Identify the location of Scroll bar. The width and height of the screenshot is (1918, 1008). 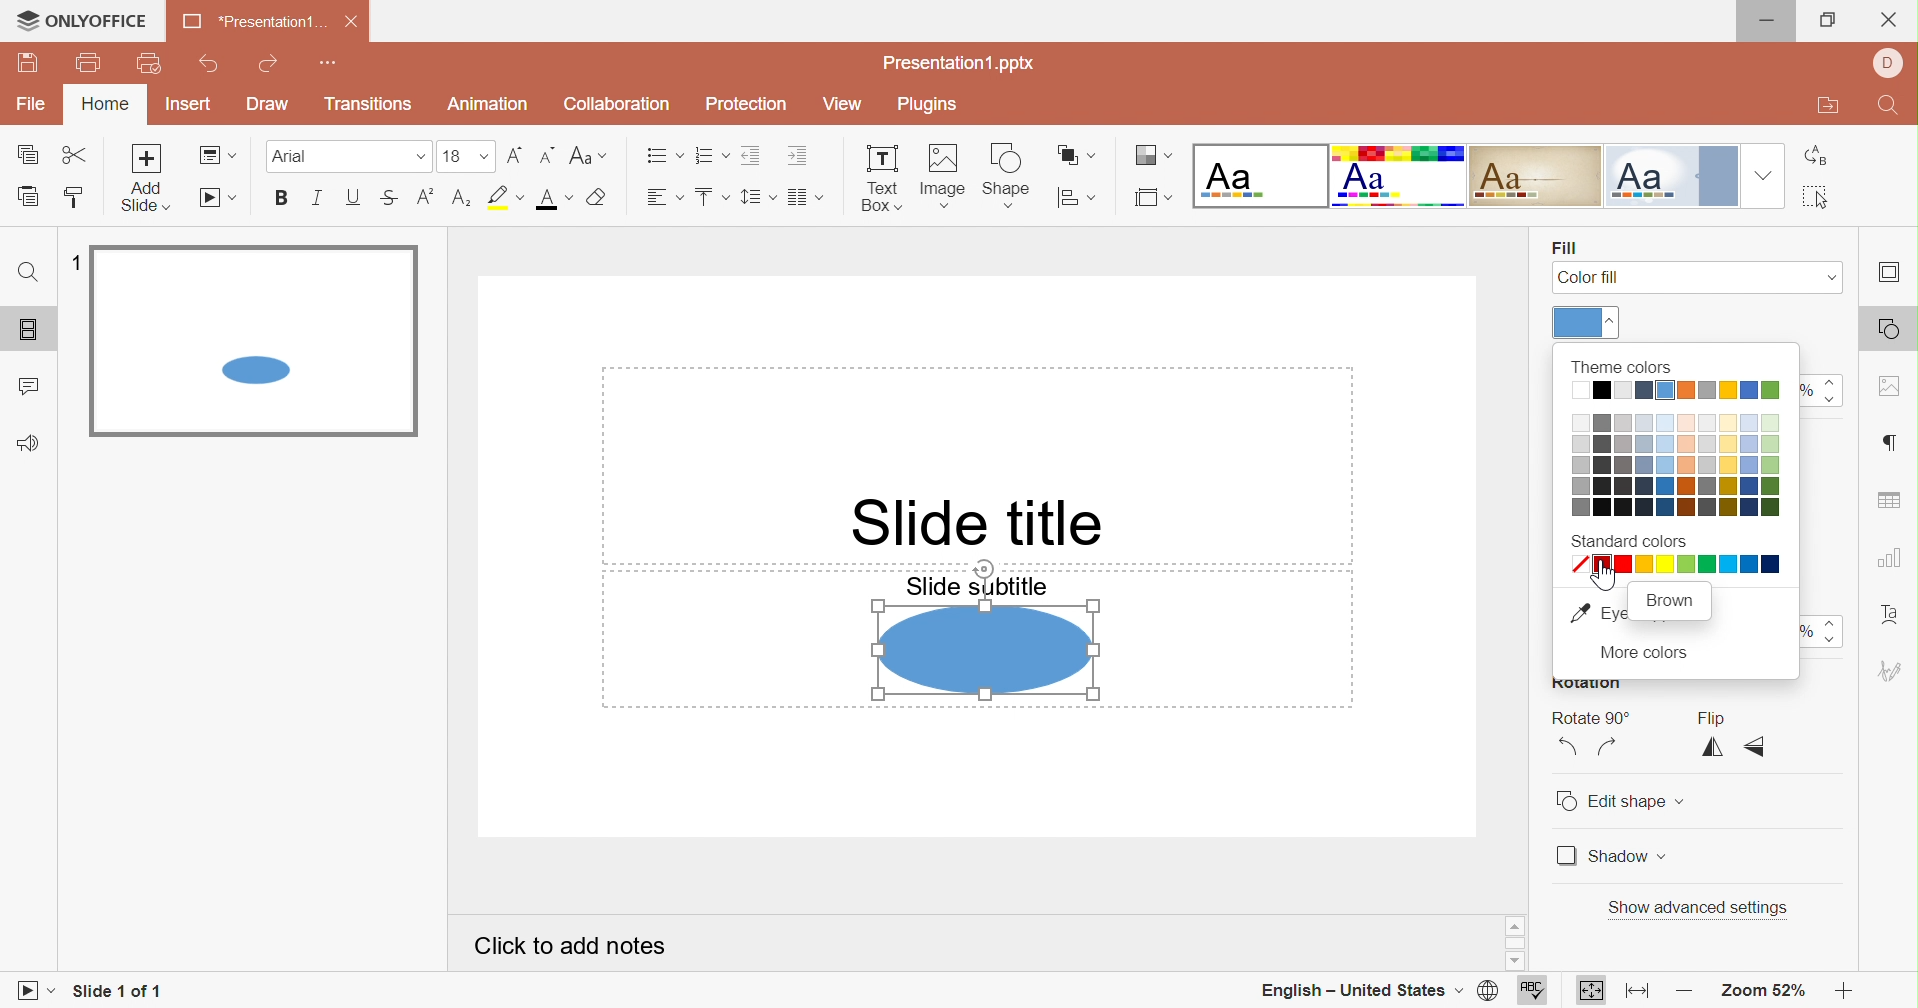
(1521, 945).